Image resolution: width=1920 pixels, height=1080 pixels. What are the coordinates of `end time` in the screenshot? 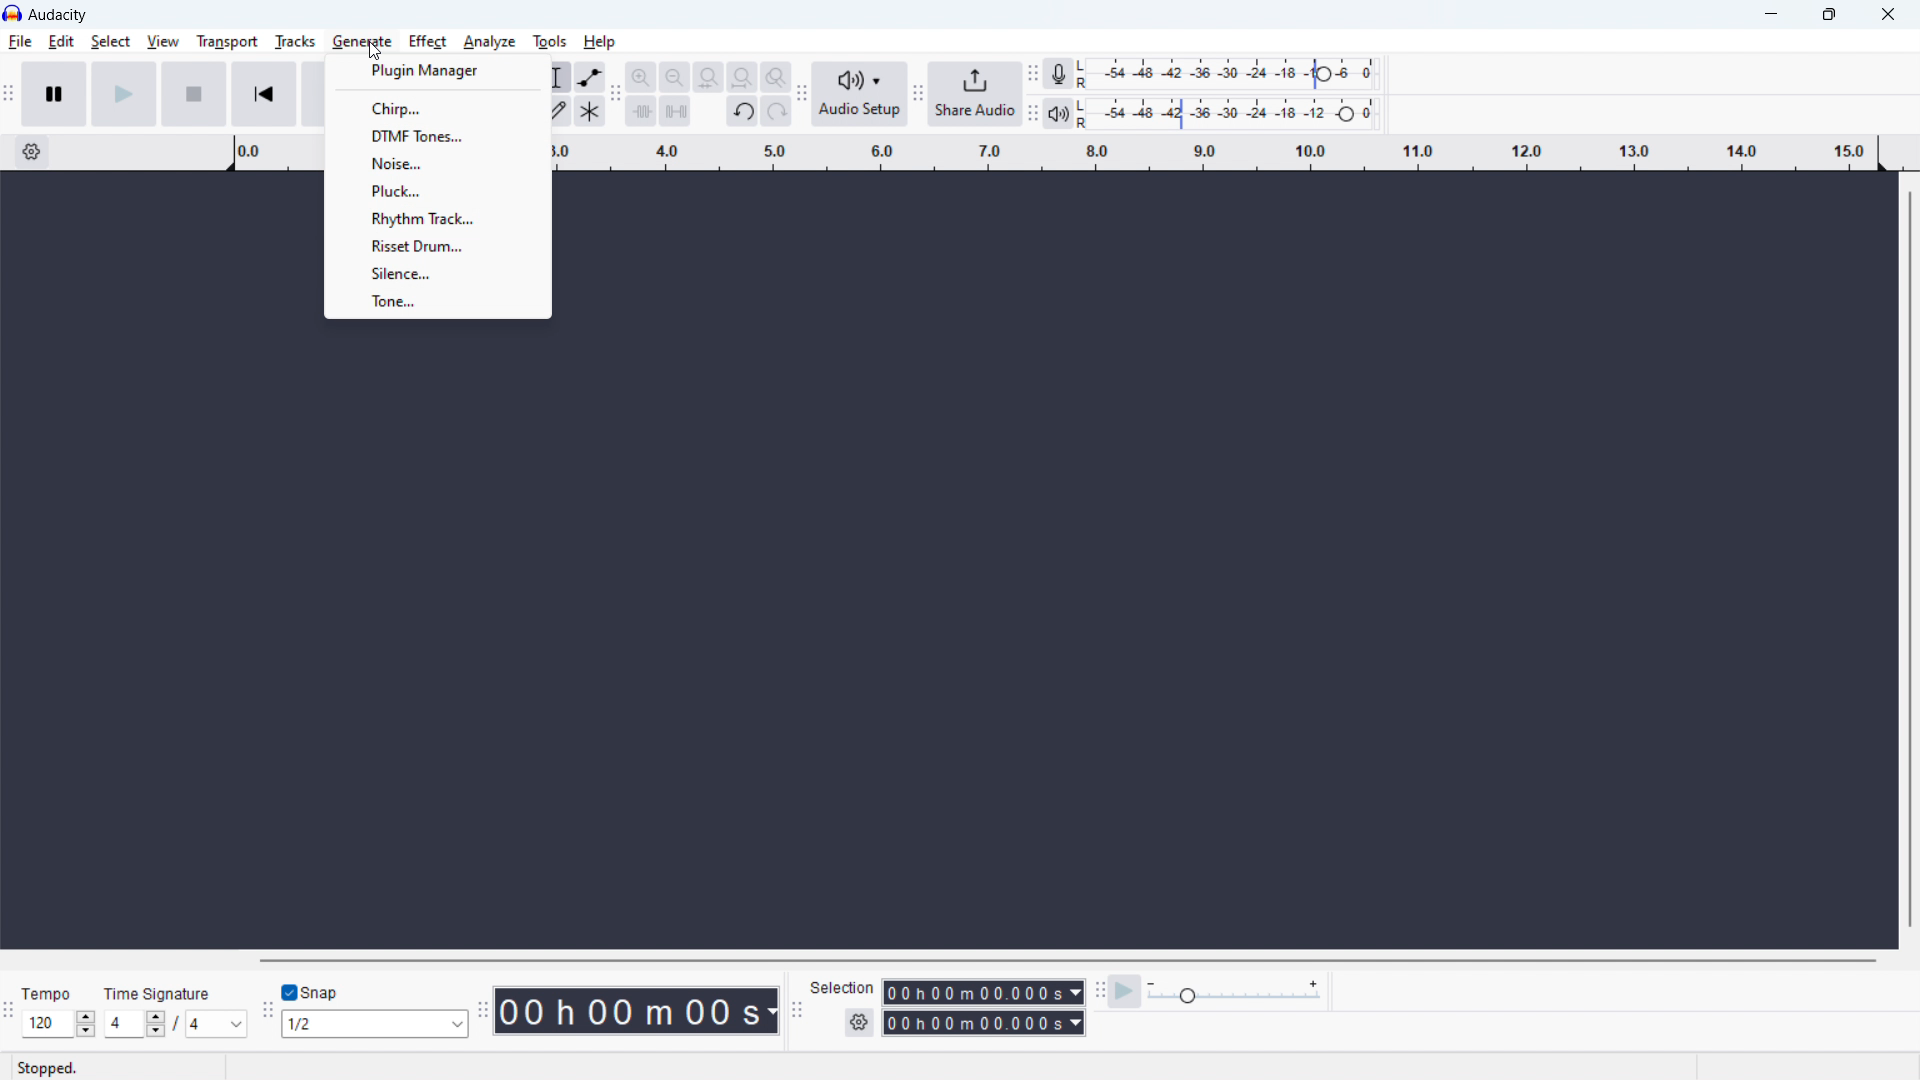 It's located at (984, 1023).